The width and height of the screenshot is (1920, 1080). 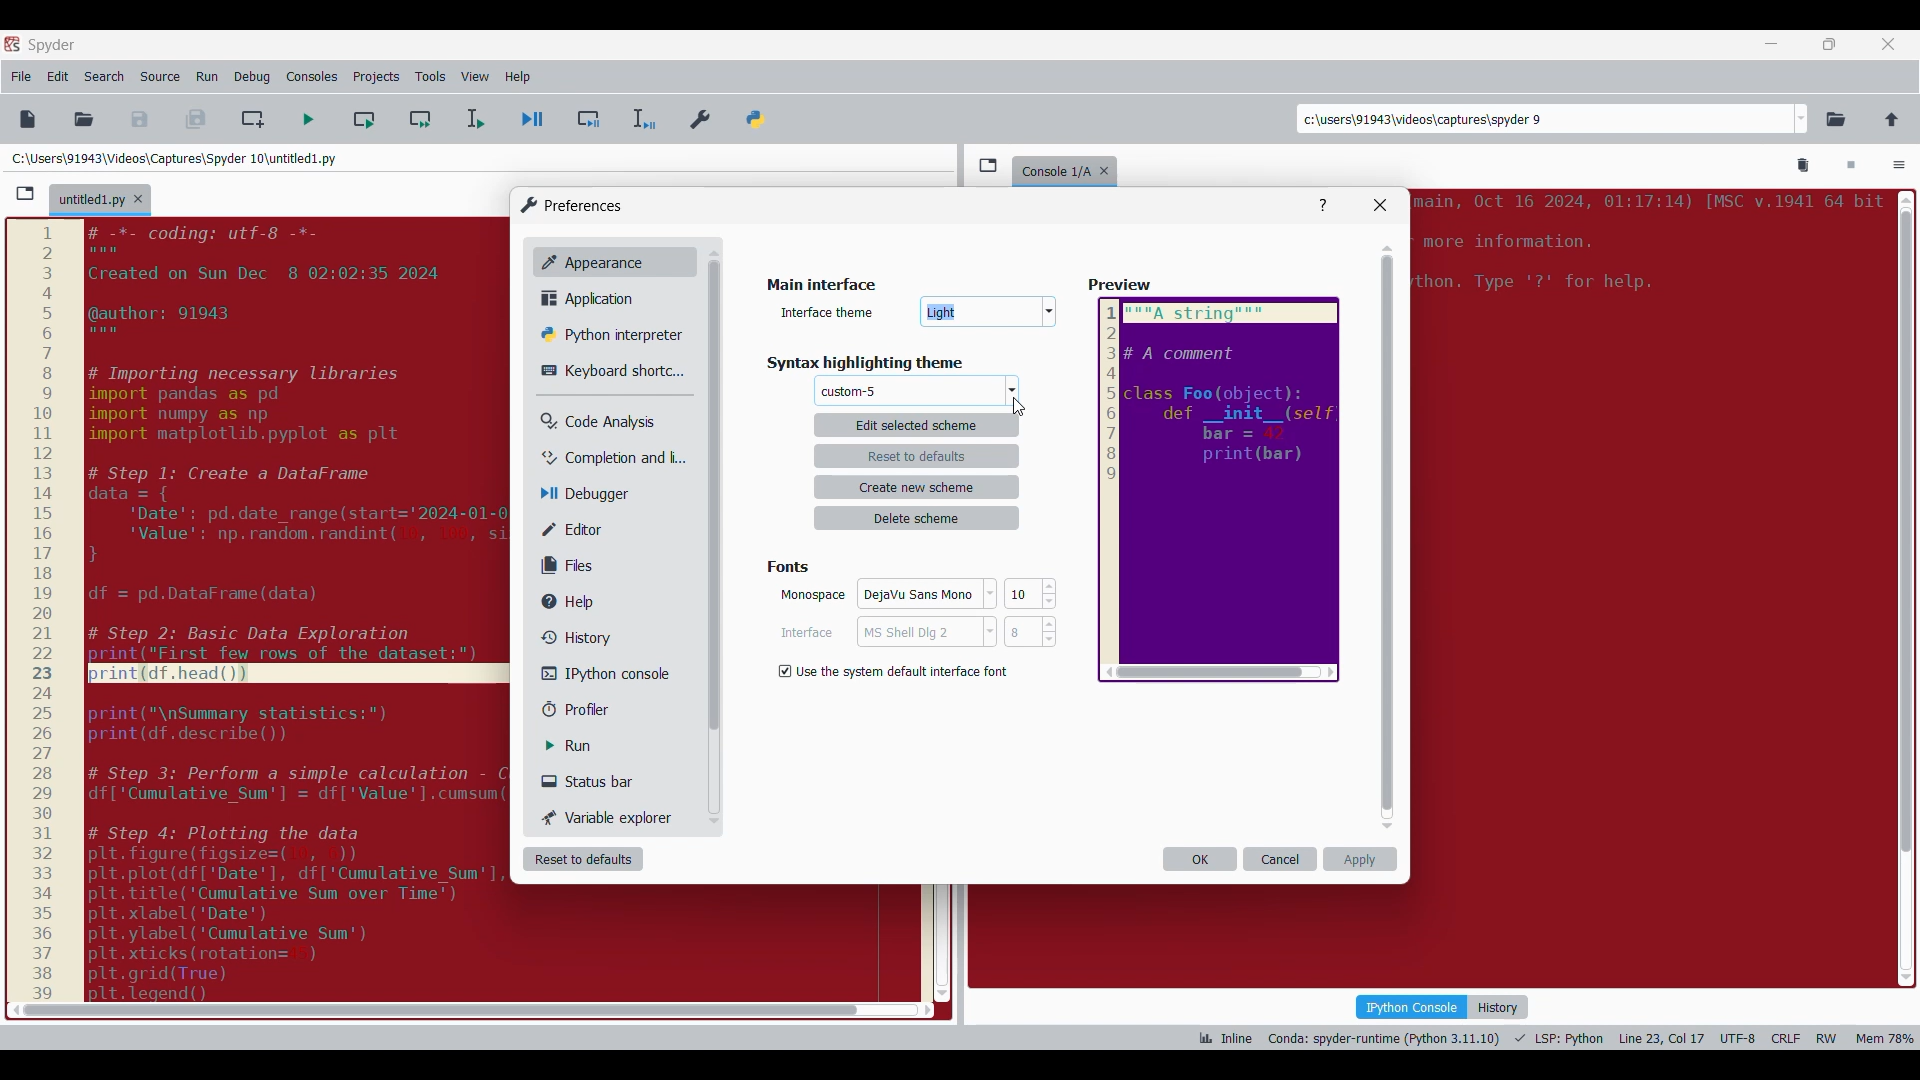 I want to click on scroll bar, so click(x=434, y=1010).